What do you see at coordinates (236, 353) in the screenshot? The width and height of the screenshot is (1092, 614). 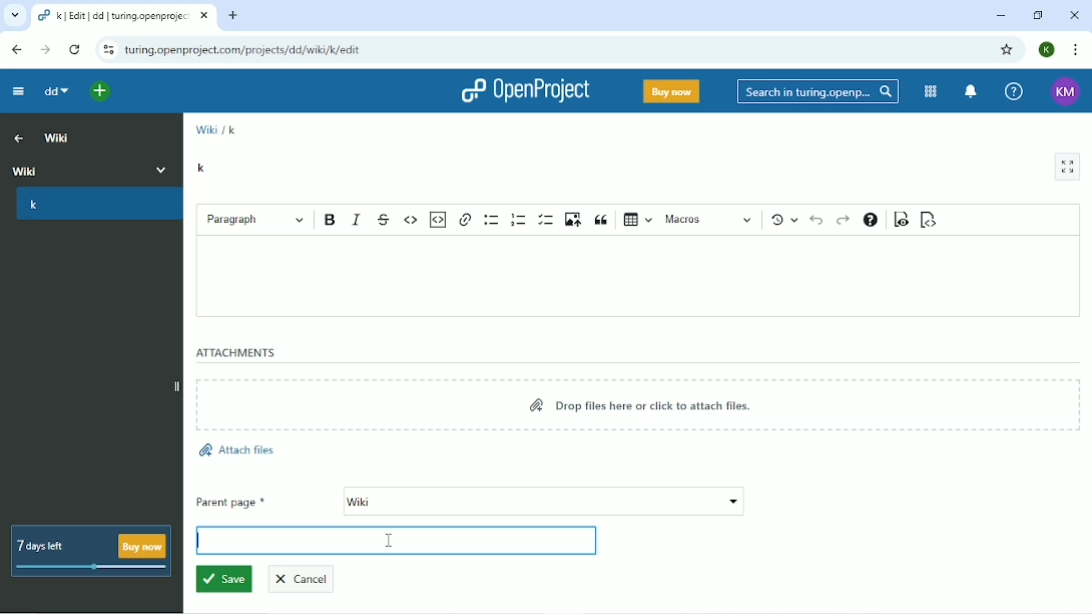 I see `Attachments` at bounding box center [236, 353].